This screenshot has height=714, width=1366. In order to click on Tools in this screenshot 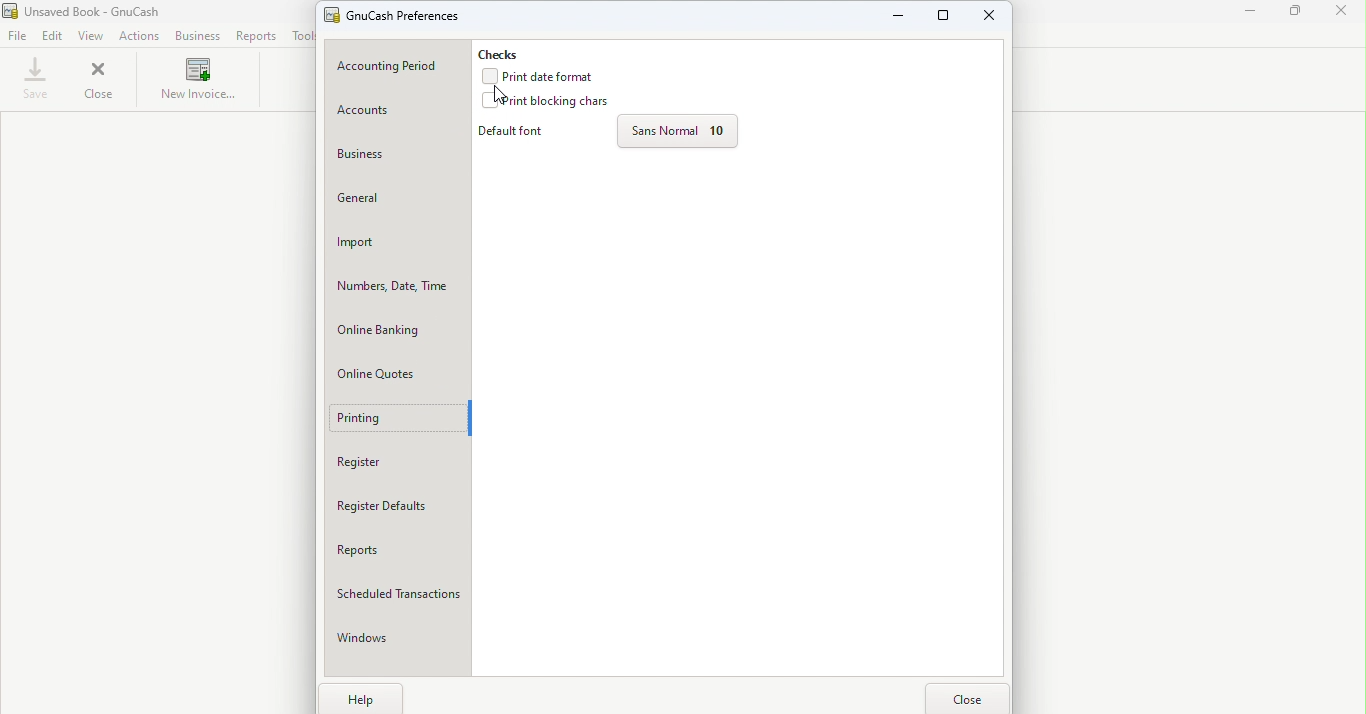, I will do `click(301, 35)`.